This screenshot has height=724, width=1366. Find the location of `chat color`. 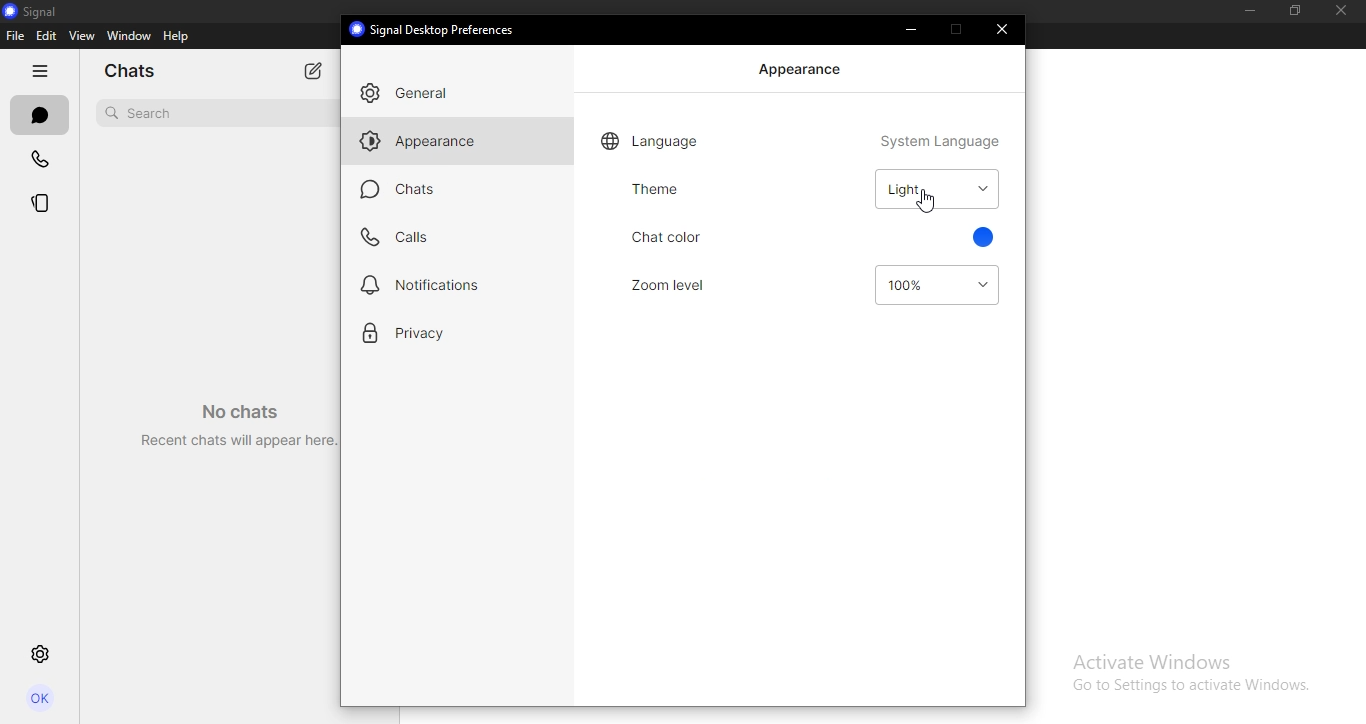

chat color is located at coordinates (702, 237).